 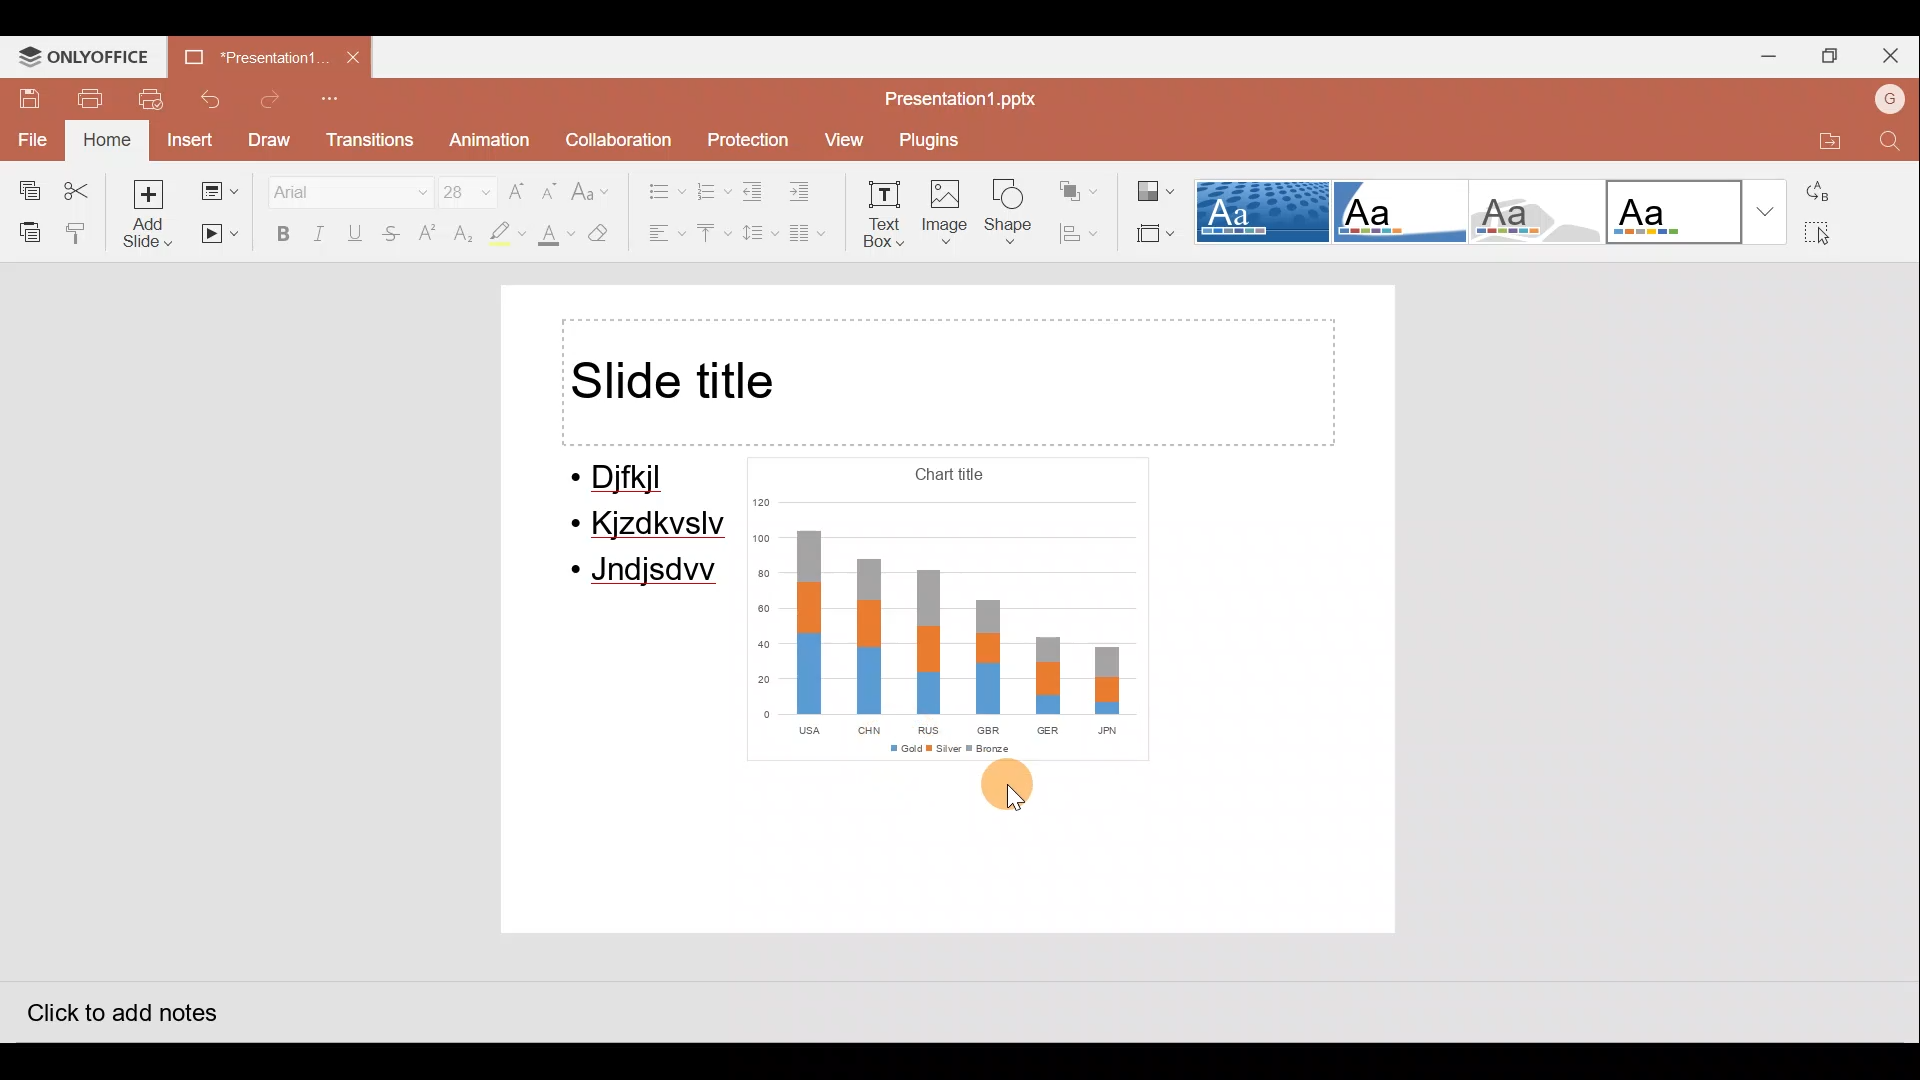 What do you see at coordinates (1156, 184) in the screenshot?
I see `Change color theme` at bounding box center [1156, 184].